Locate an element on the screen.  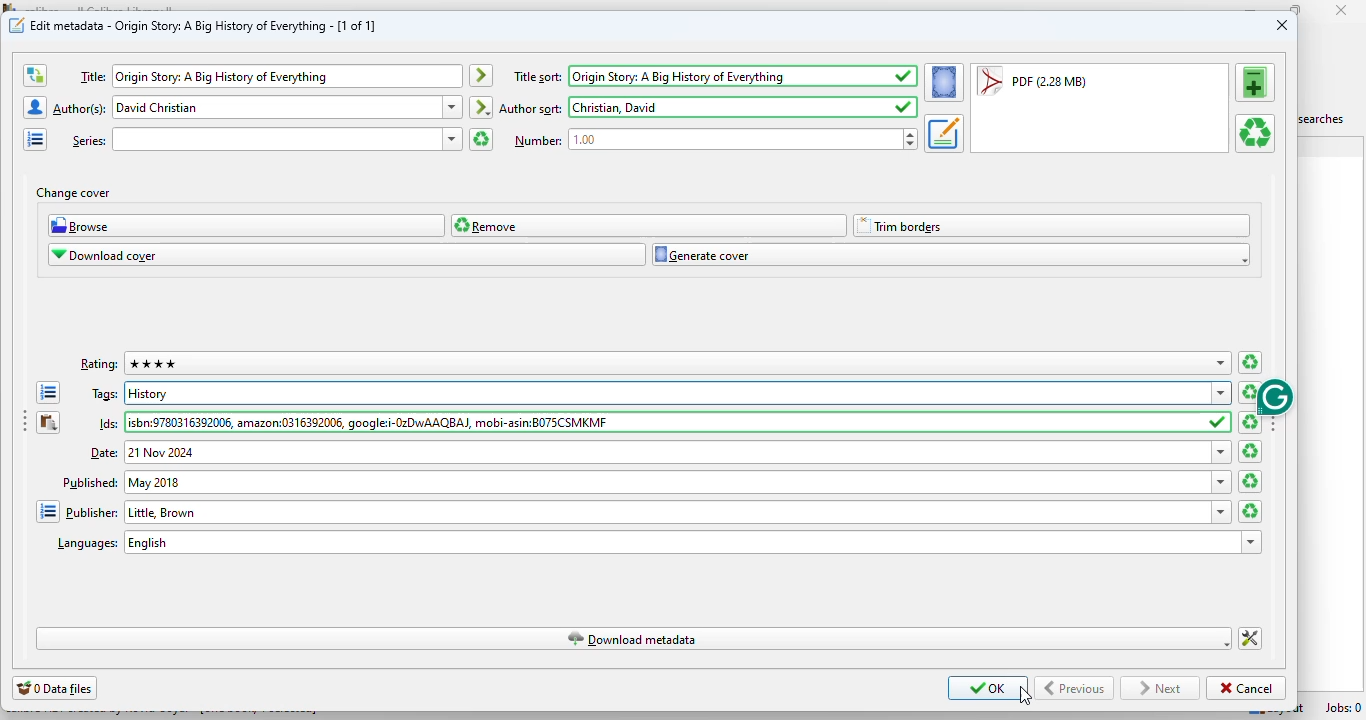
swap the author and title is located at coordinates (34, 76).